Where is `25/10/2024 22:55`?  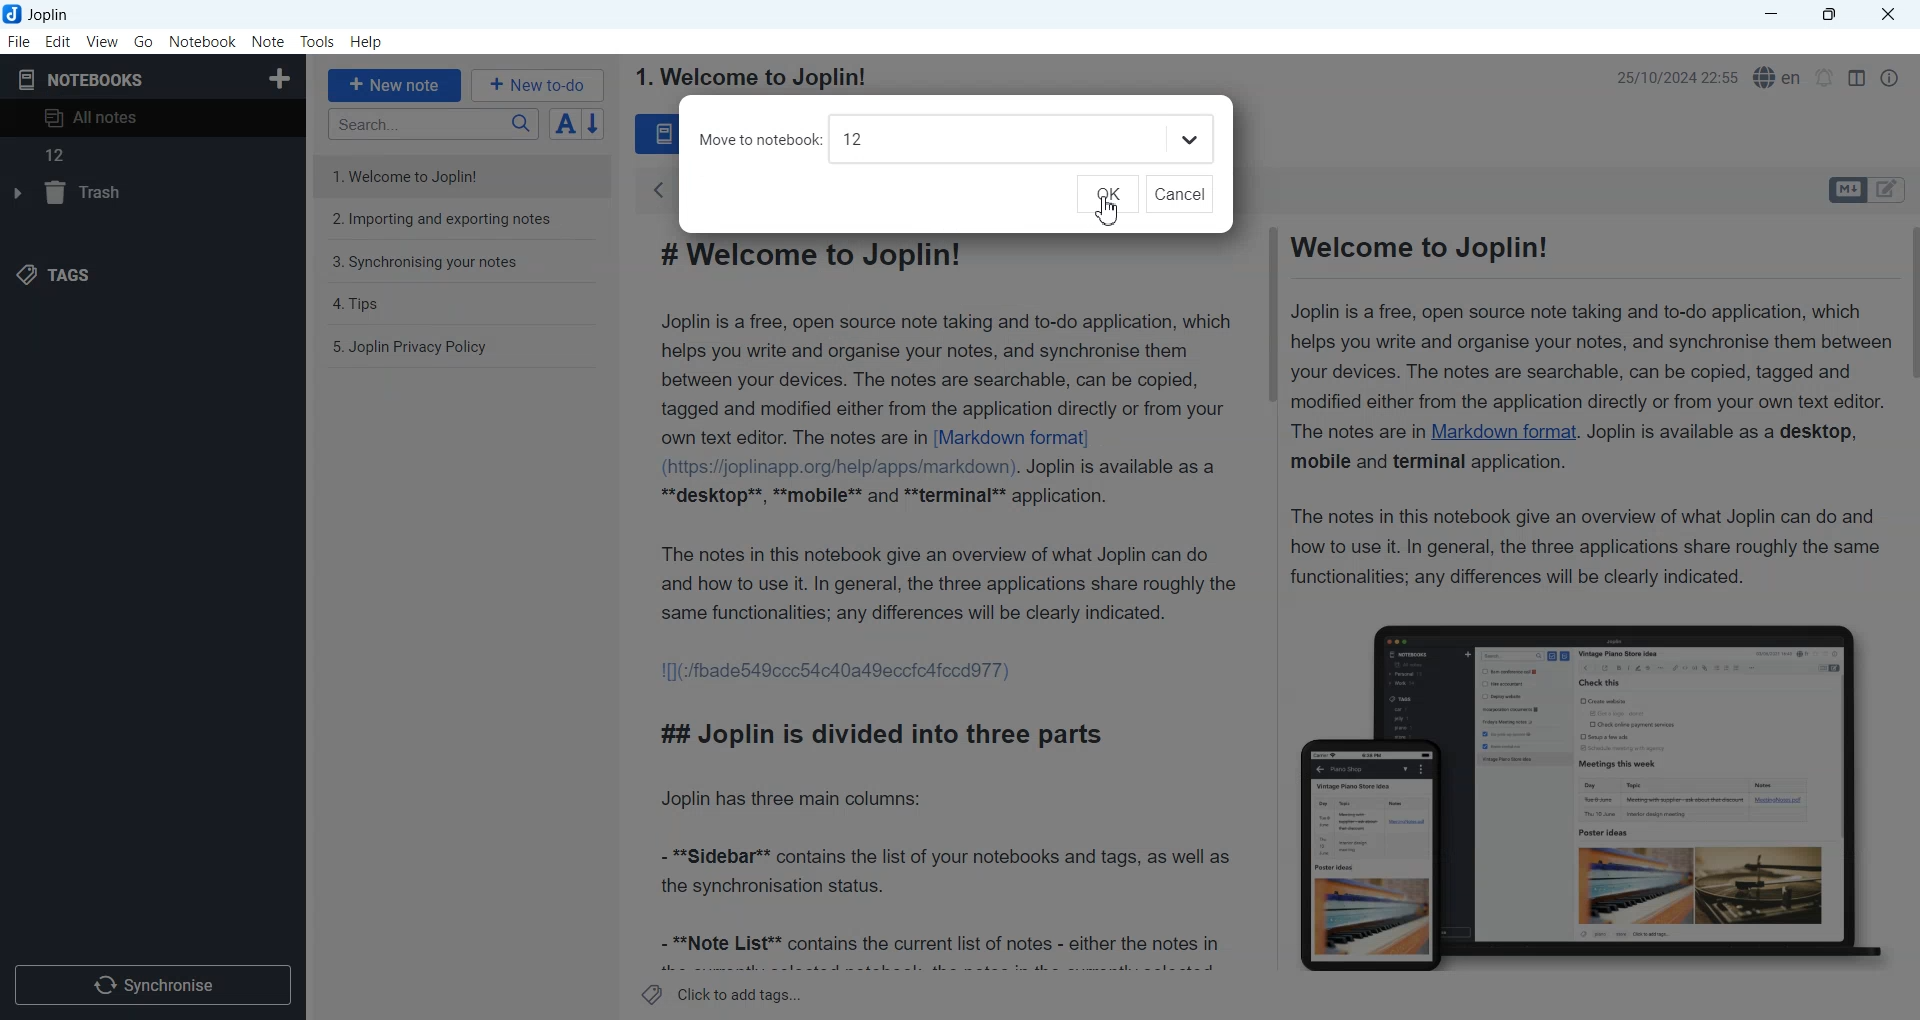
25/10/2024 22:55 is located at coordinates (1672, 77).